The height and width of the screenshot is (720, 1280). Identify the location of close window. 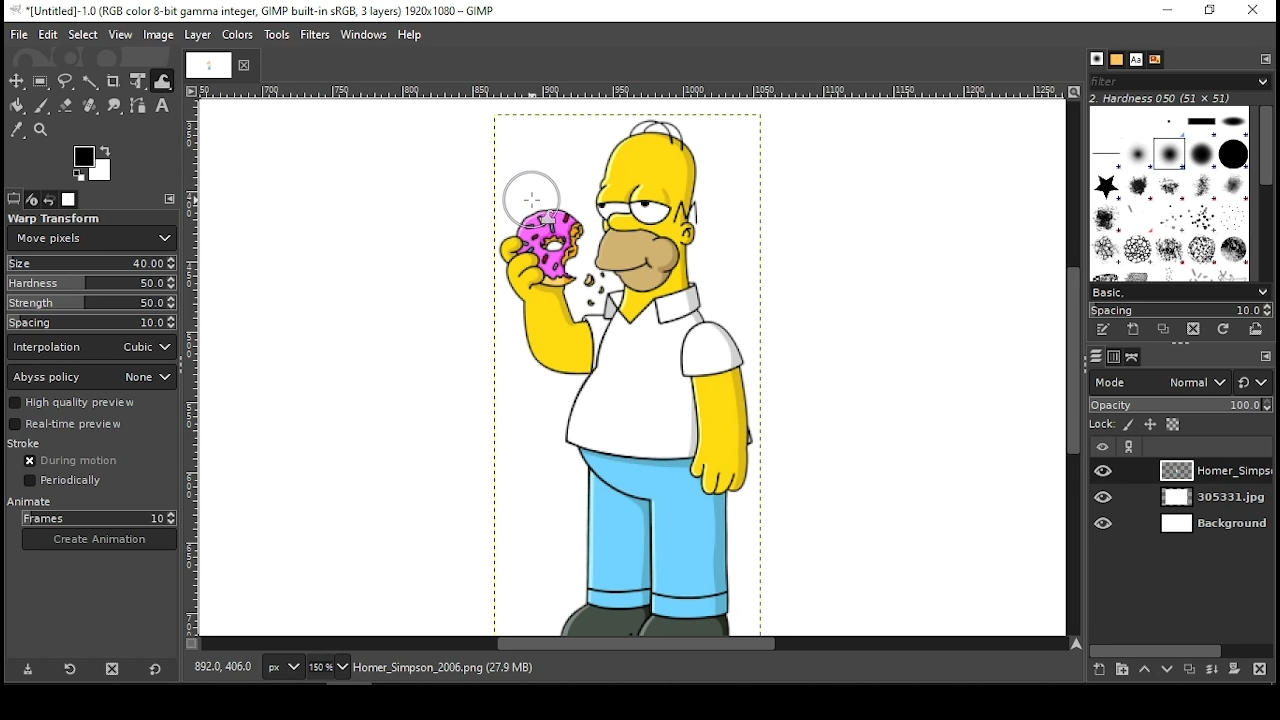
(1257, 10).